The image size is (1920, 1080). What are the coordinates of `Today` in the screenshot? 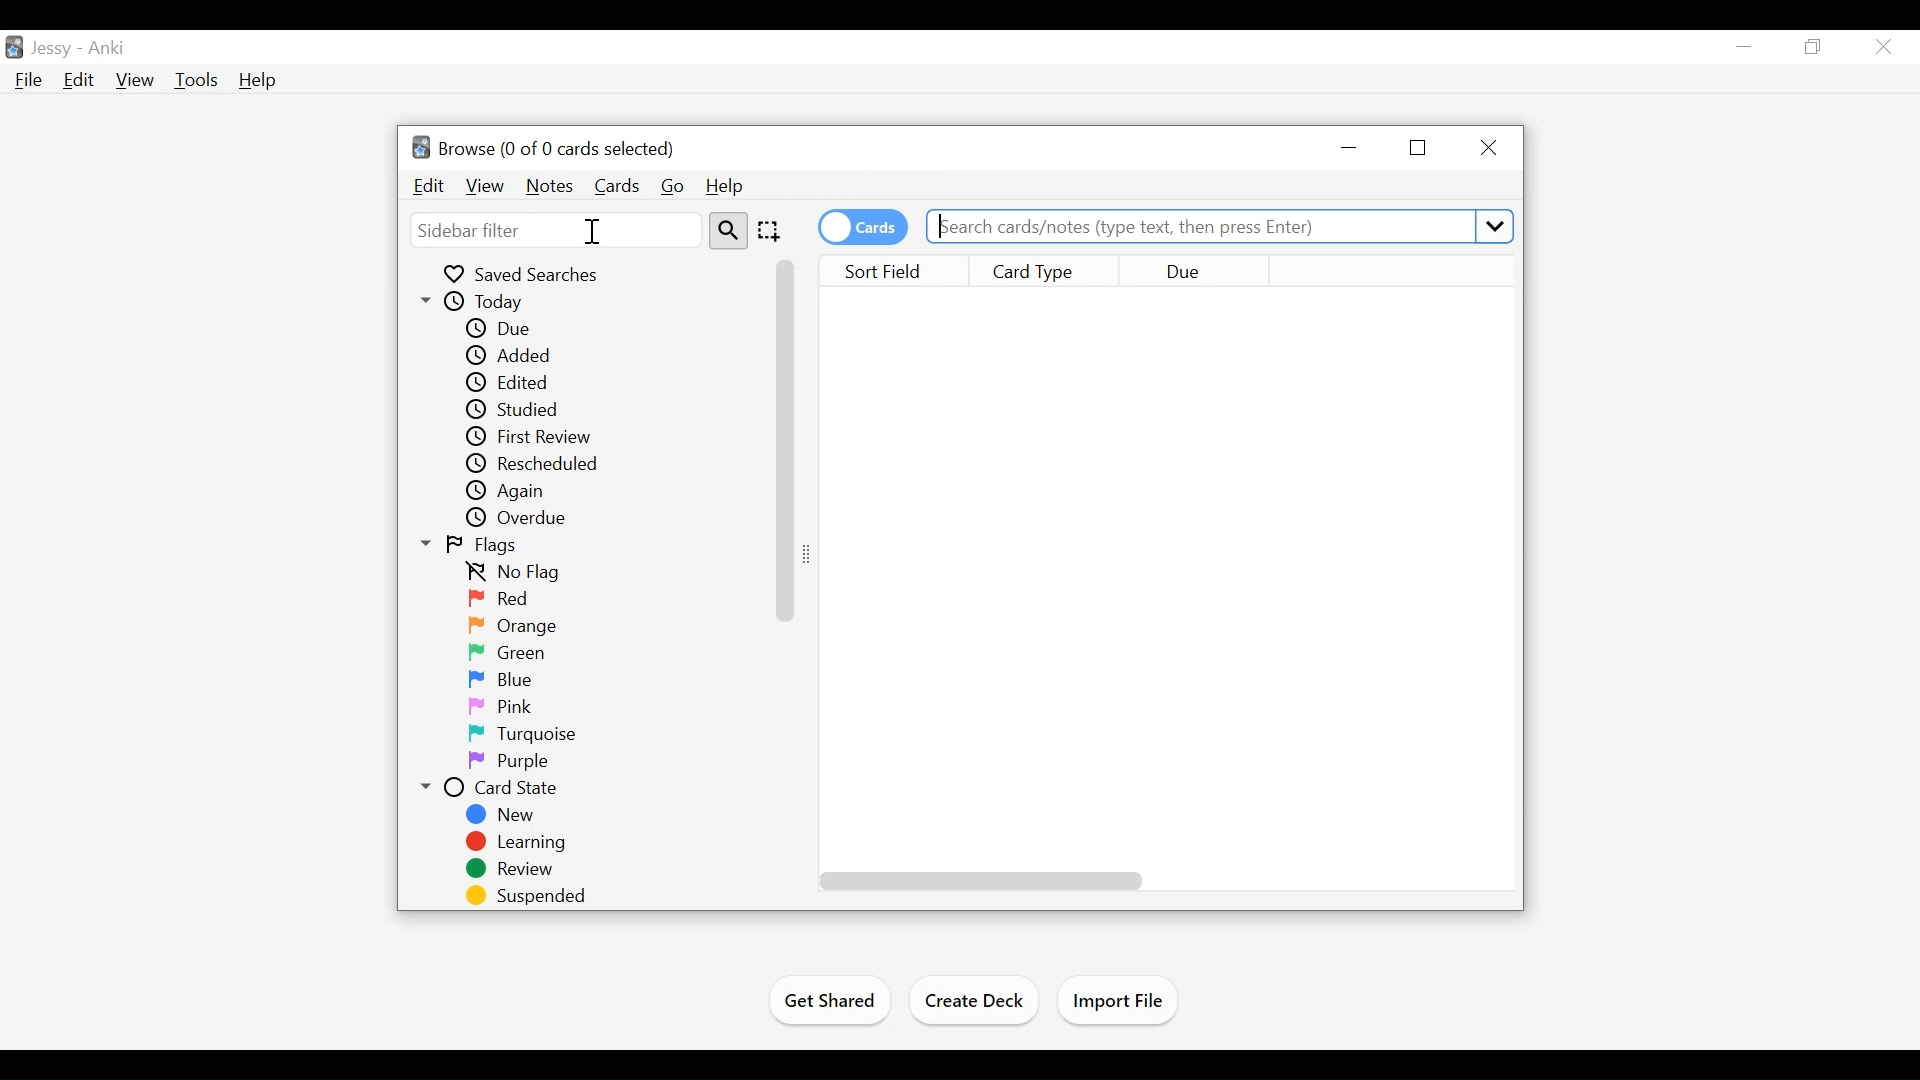 It's located at (482, 303).